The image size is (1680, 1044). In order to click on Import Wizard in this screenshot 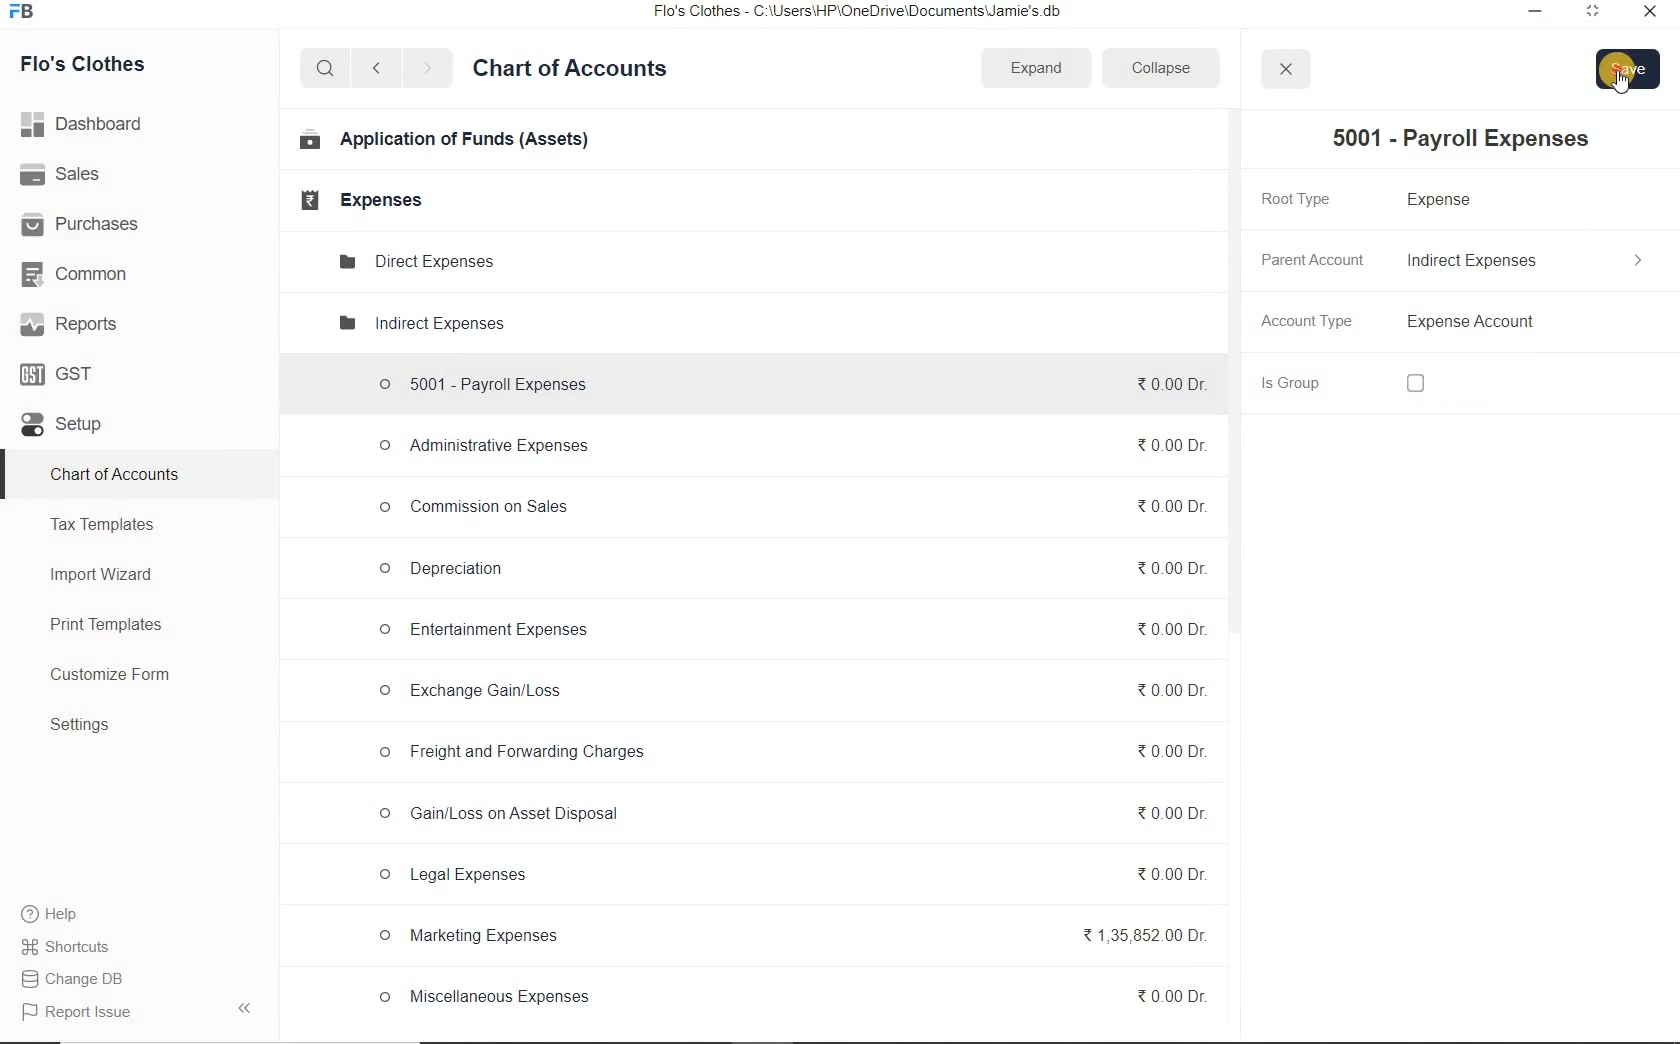, I will do `click(103, 574)`.